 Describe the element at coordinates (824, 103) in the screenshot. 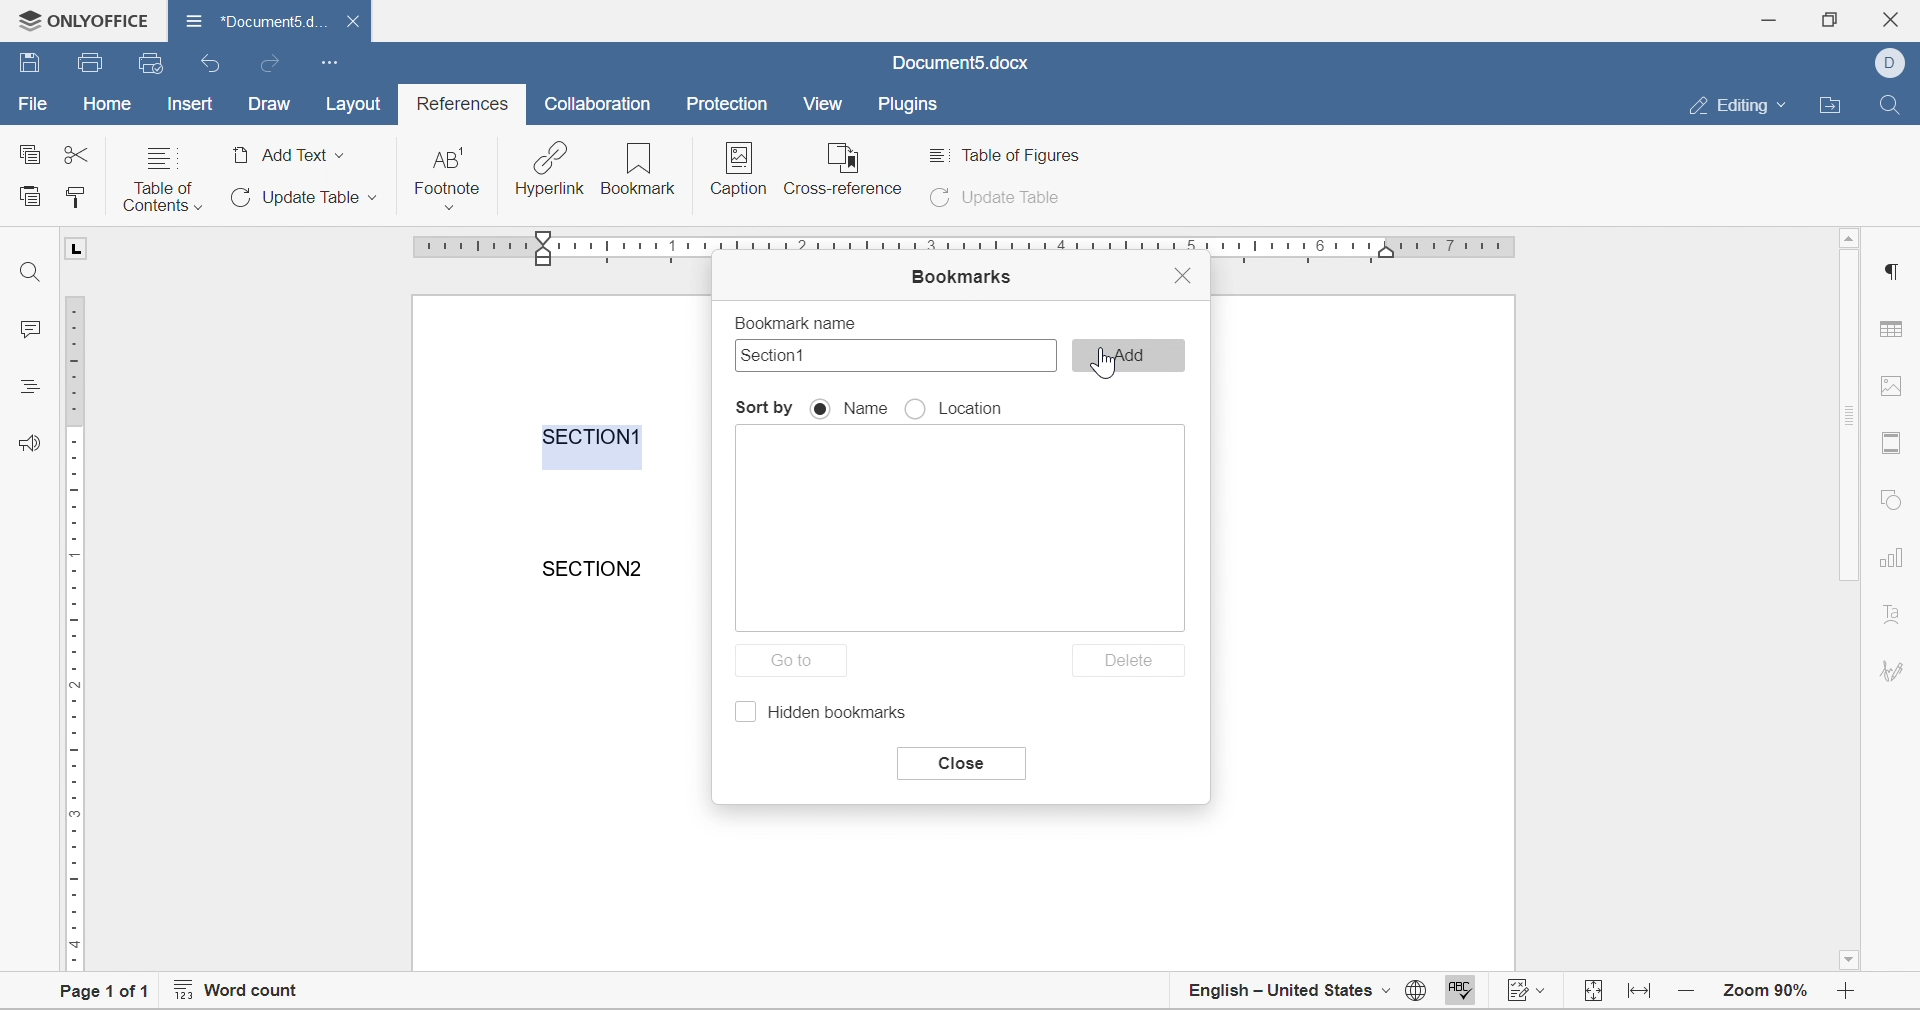

I see `view` at that location.